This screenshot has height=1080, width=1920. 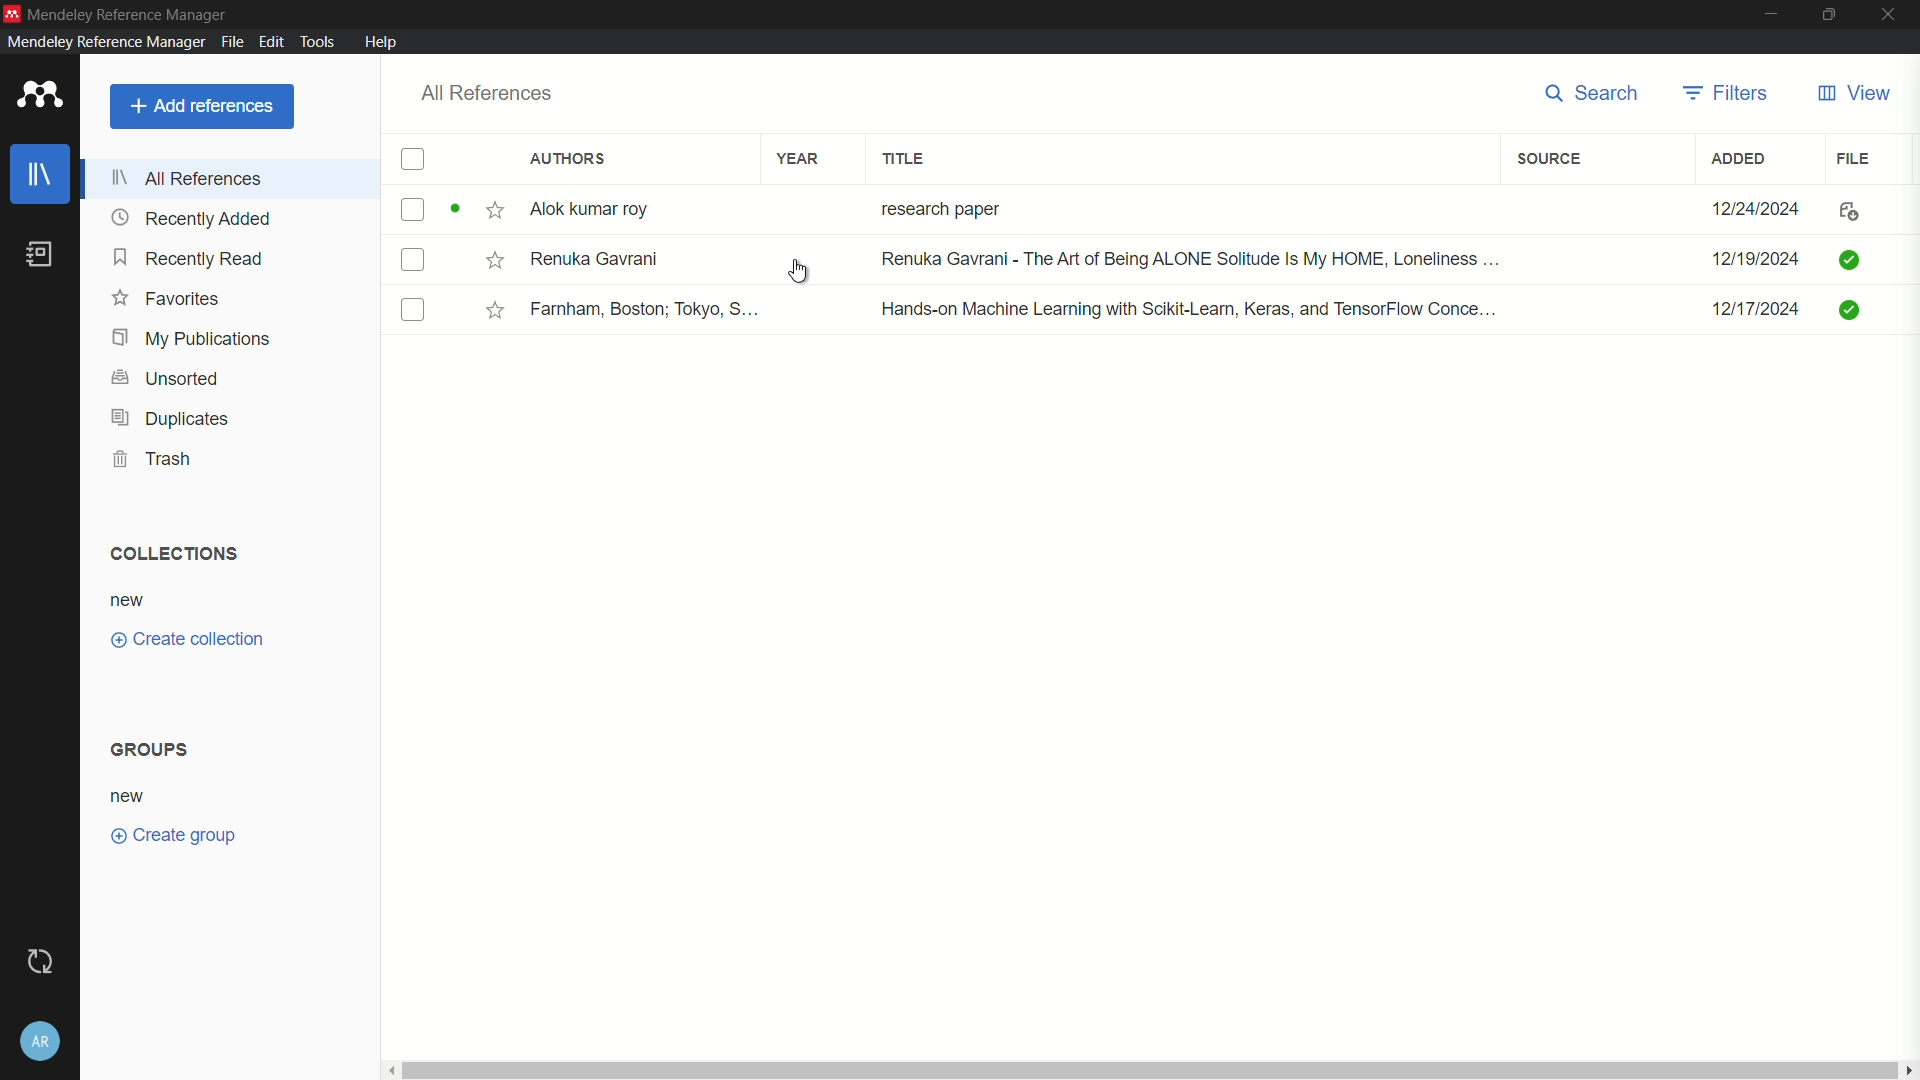 I want to click on year, so click(x=797, y=160).